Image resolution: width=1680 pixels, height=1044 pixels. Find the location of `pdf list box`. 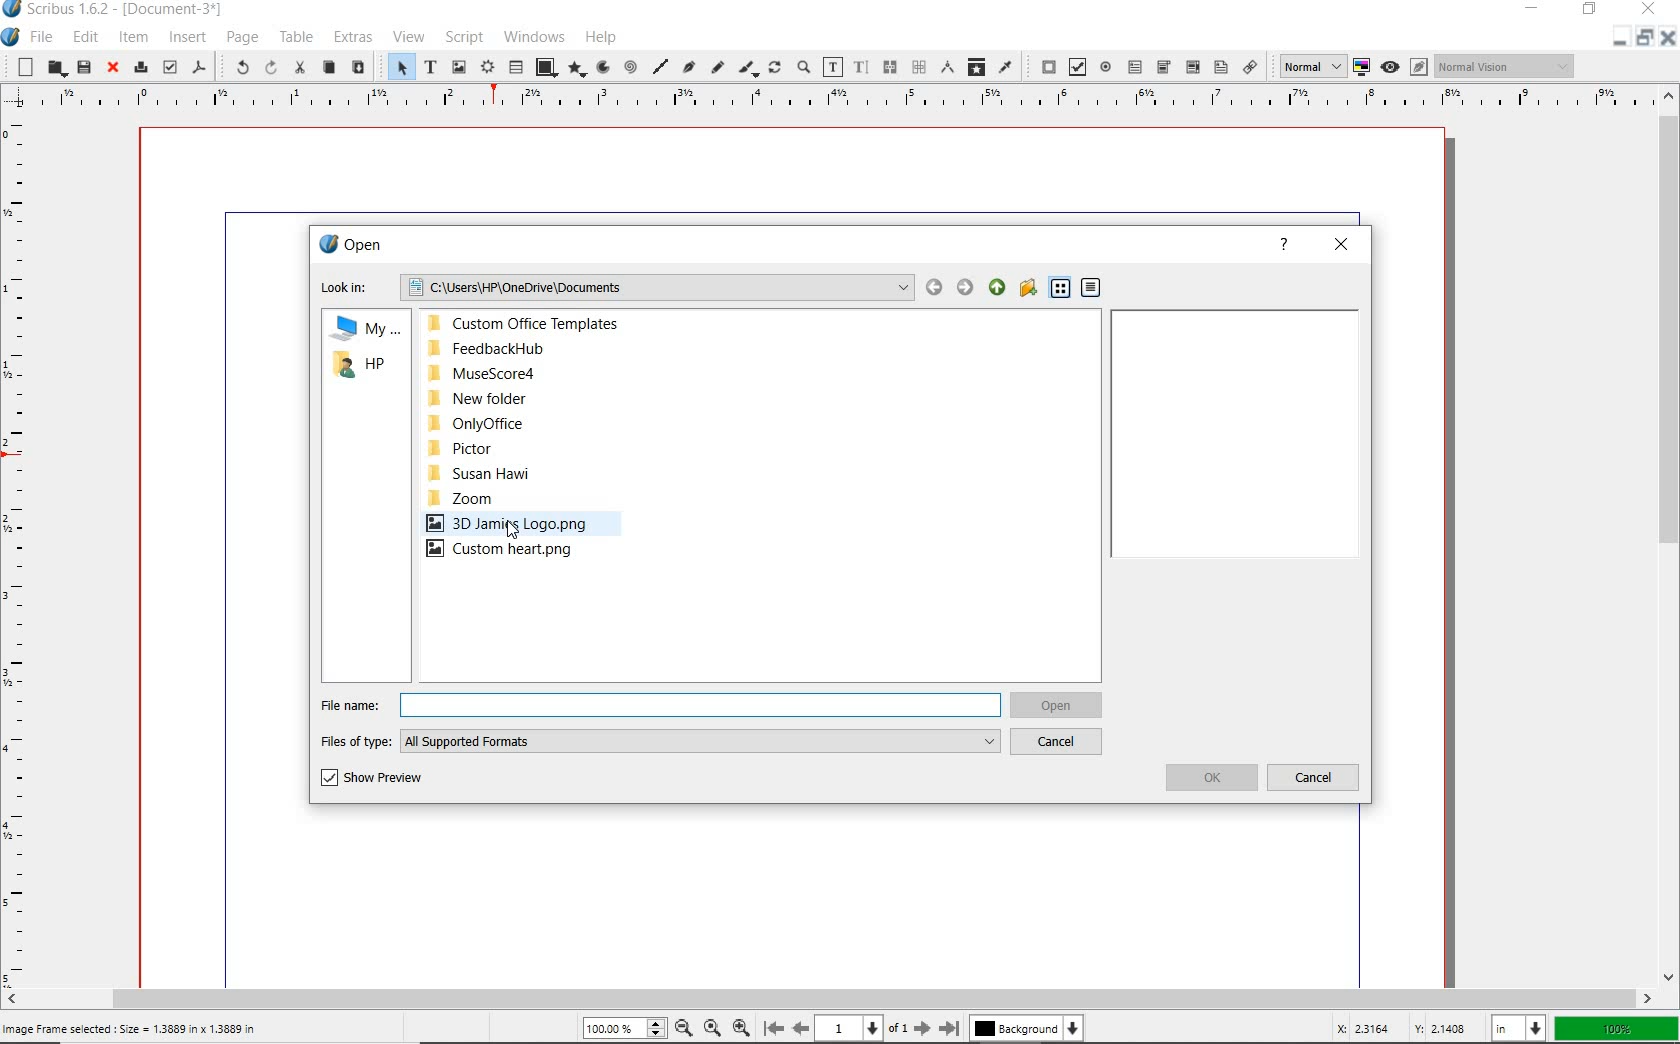

pdf list box is located at coordinates (1220, 66).